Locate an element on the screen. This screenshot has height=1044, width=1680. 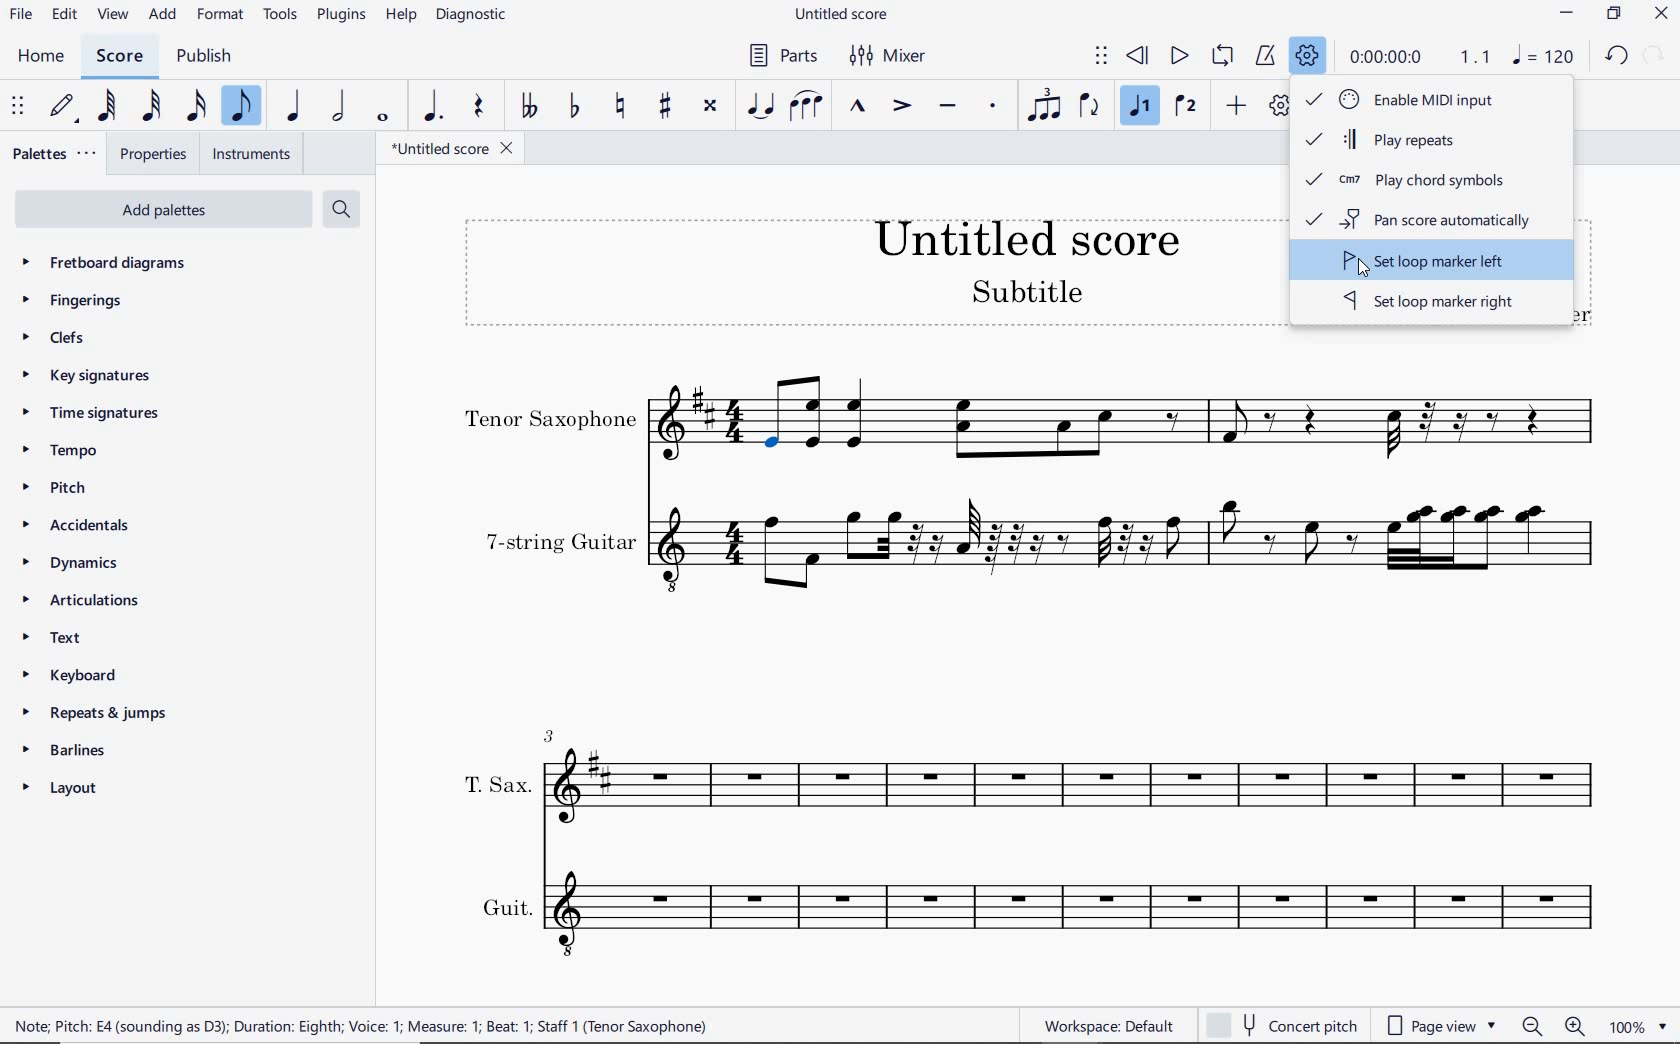
page view is located at coordinates (1441, 1027).